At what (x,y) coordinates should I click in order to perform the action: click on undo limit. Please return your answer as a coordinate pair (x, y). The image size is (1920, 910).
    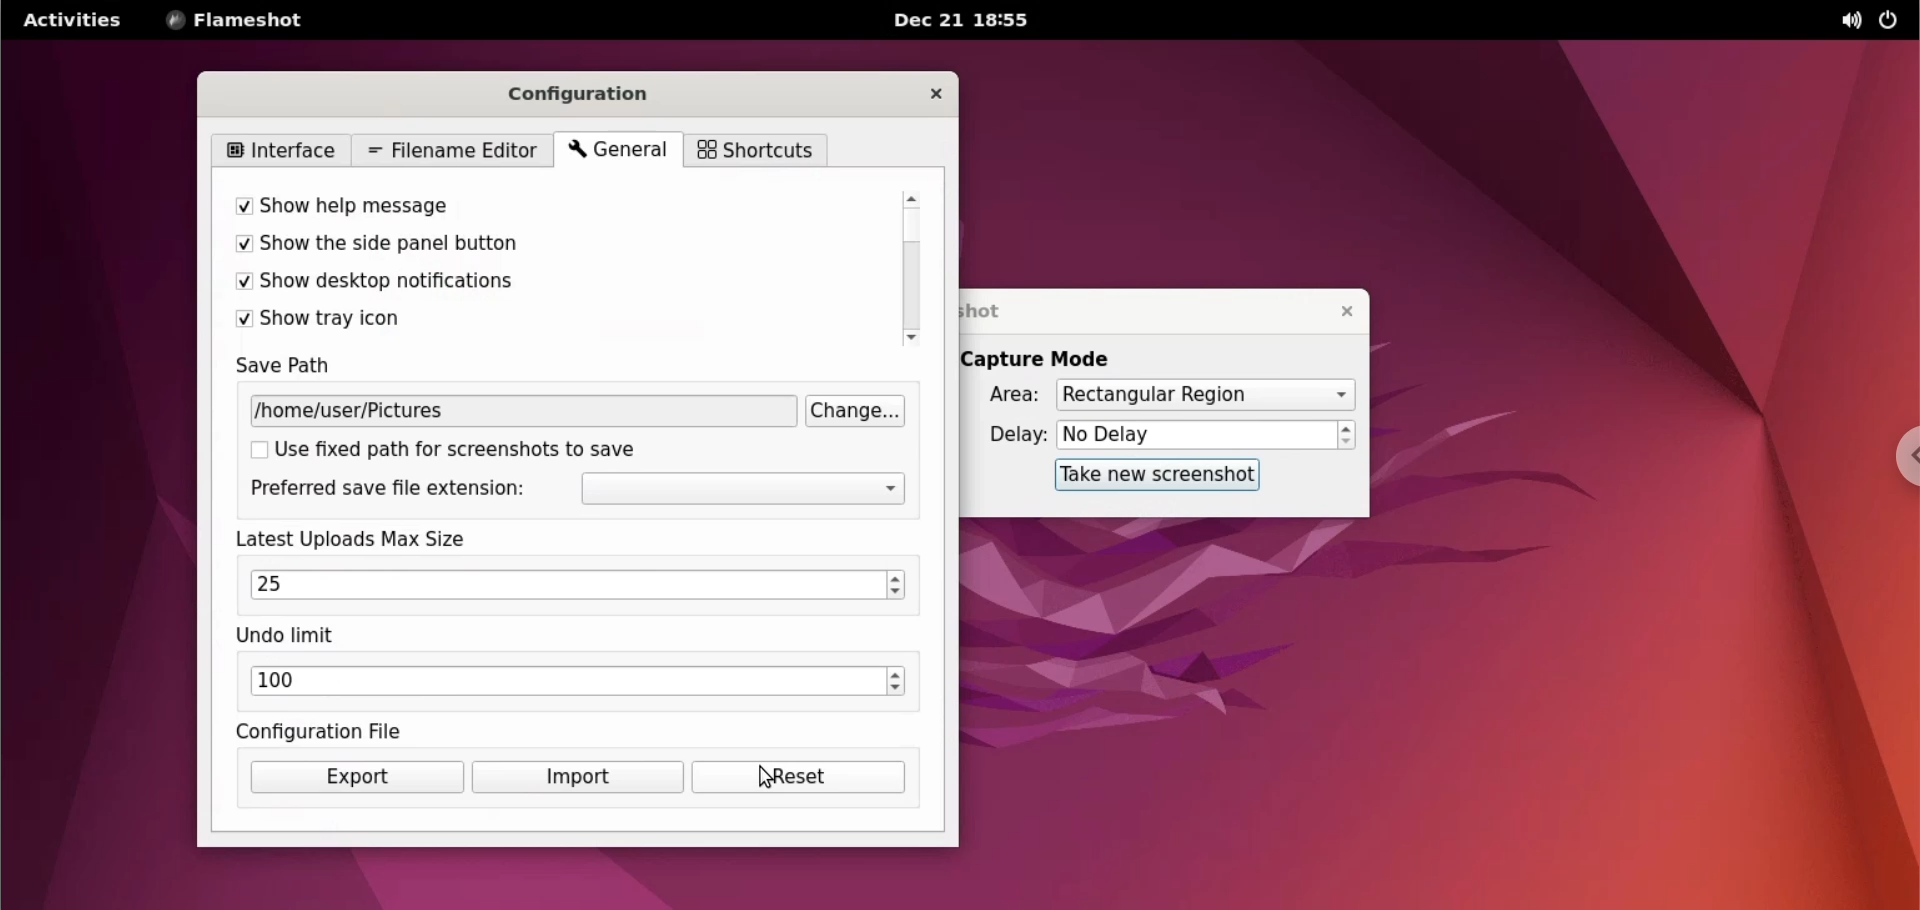
    Looking at the image, I should click on (293, 636).